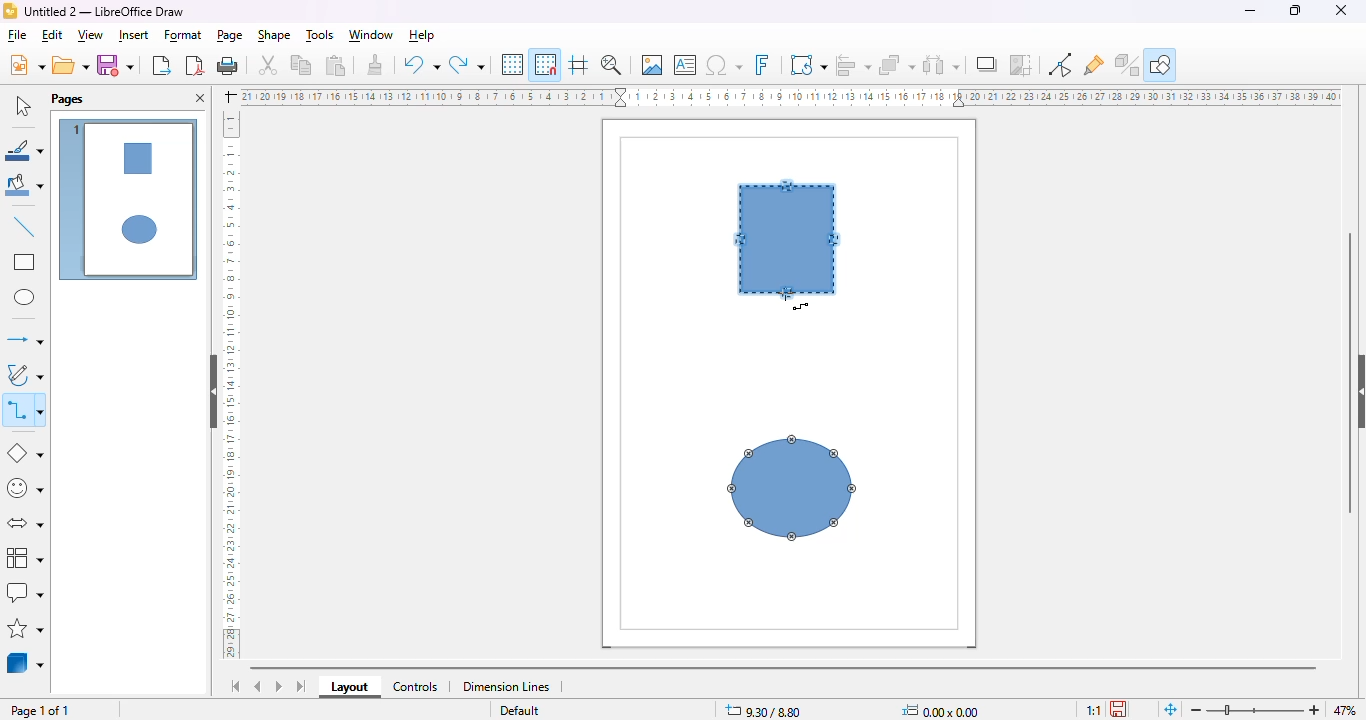 The height and width of the screenshot is (720, 1366). What do you see at coordinates (546, 64) in the screenshot?
I see `snap to grid` at bounding box center [546, 64].